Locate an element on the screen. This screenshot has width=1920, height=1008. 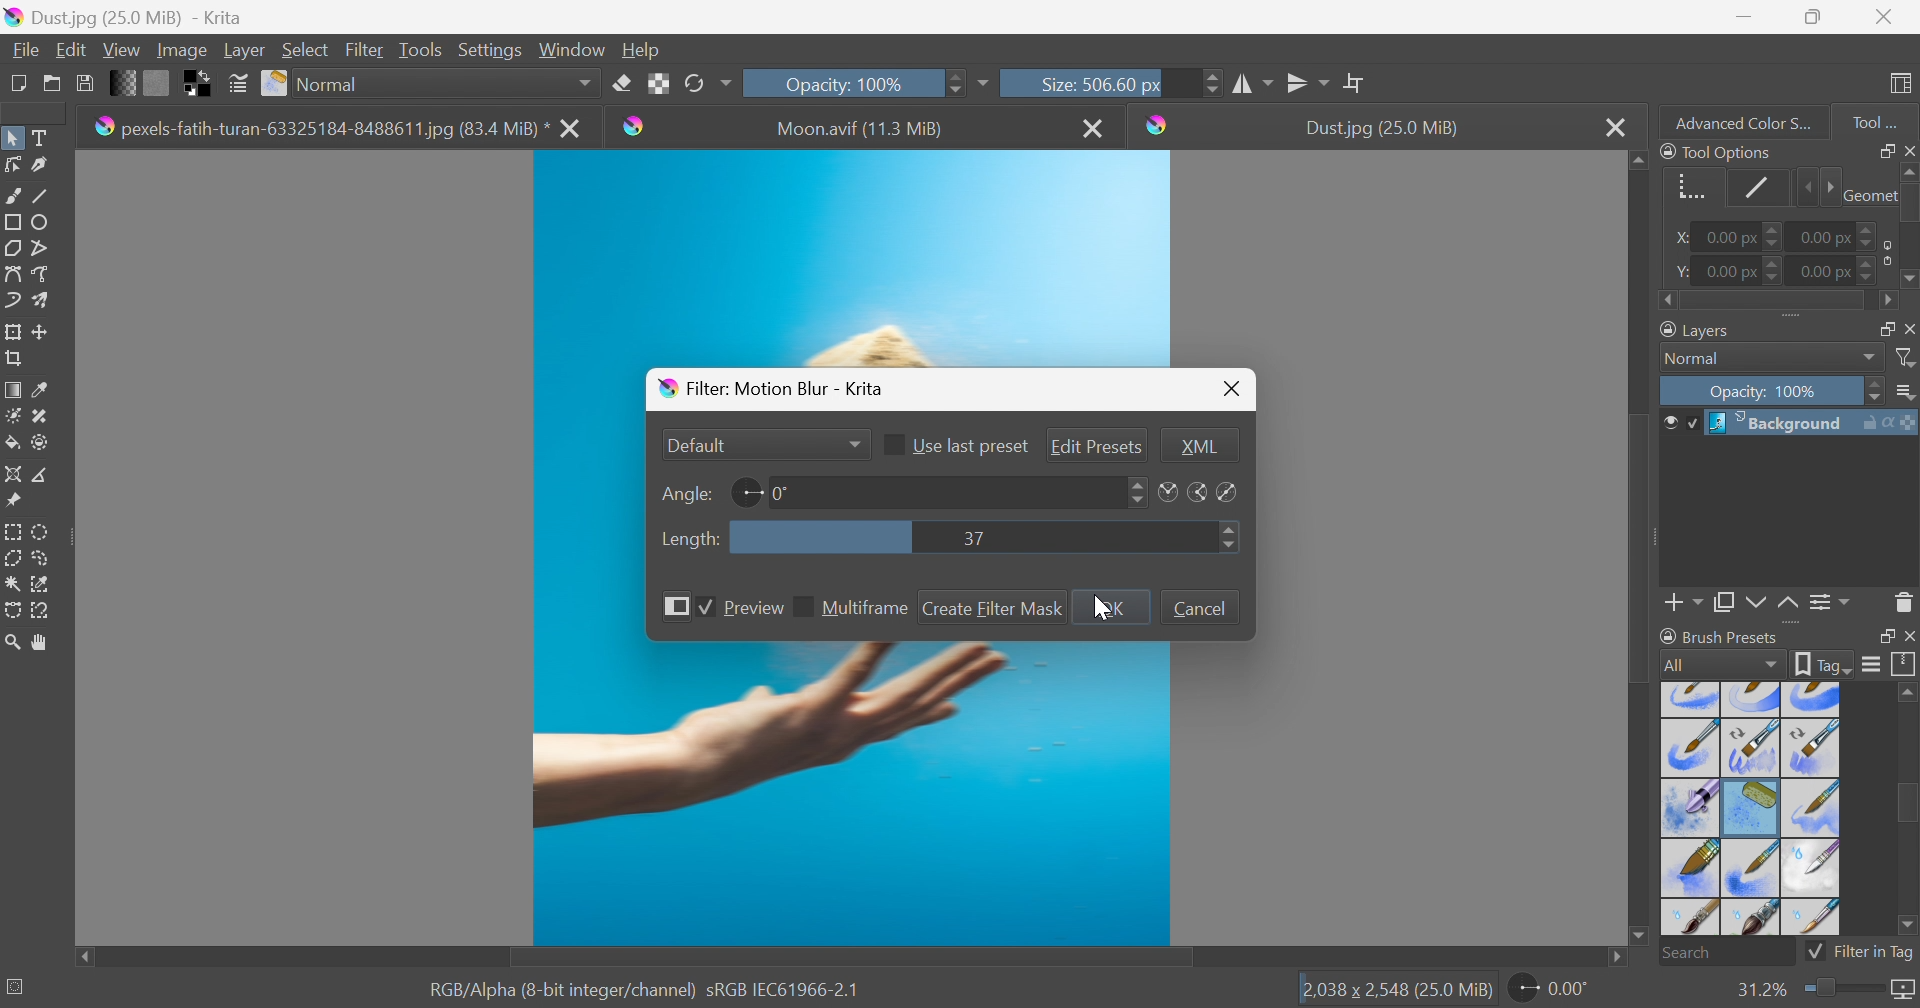
Filter is located at coordinates (367, 49).